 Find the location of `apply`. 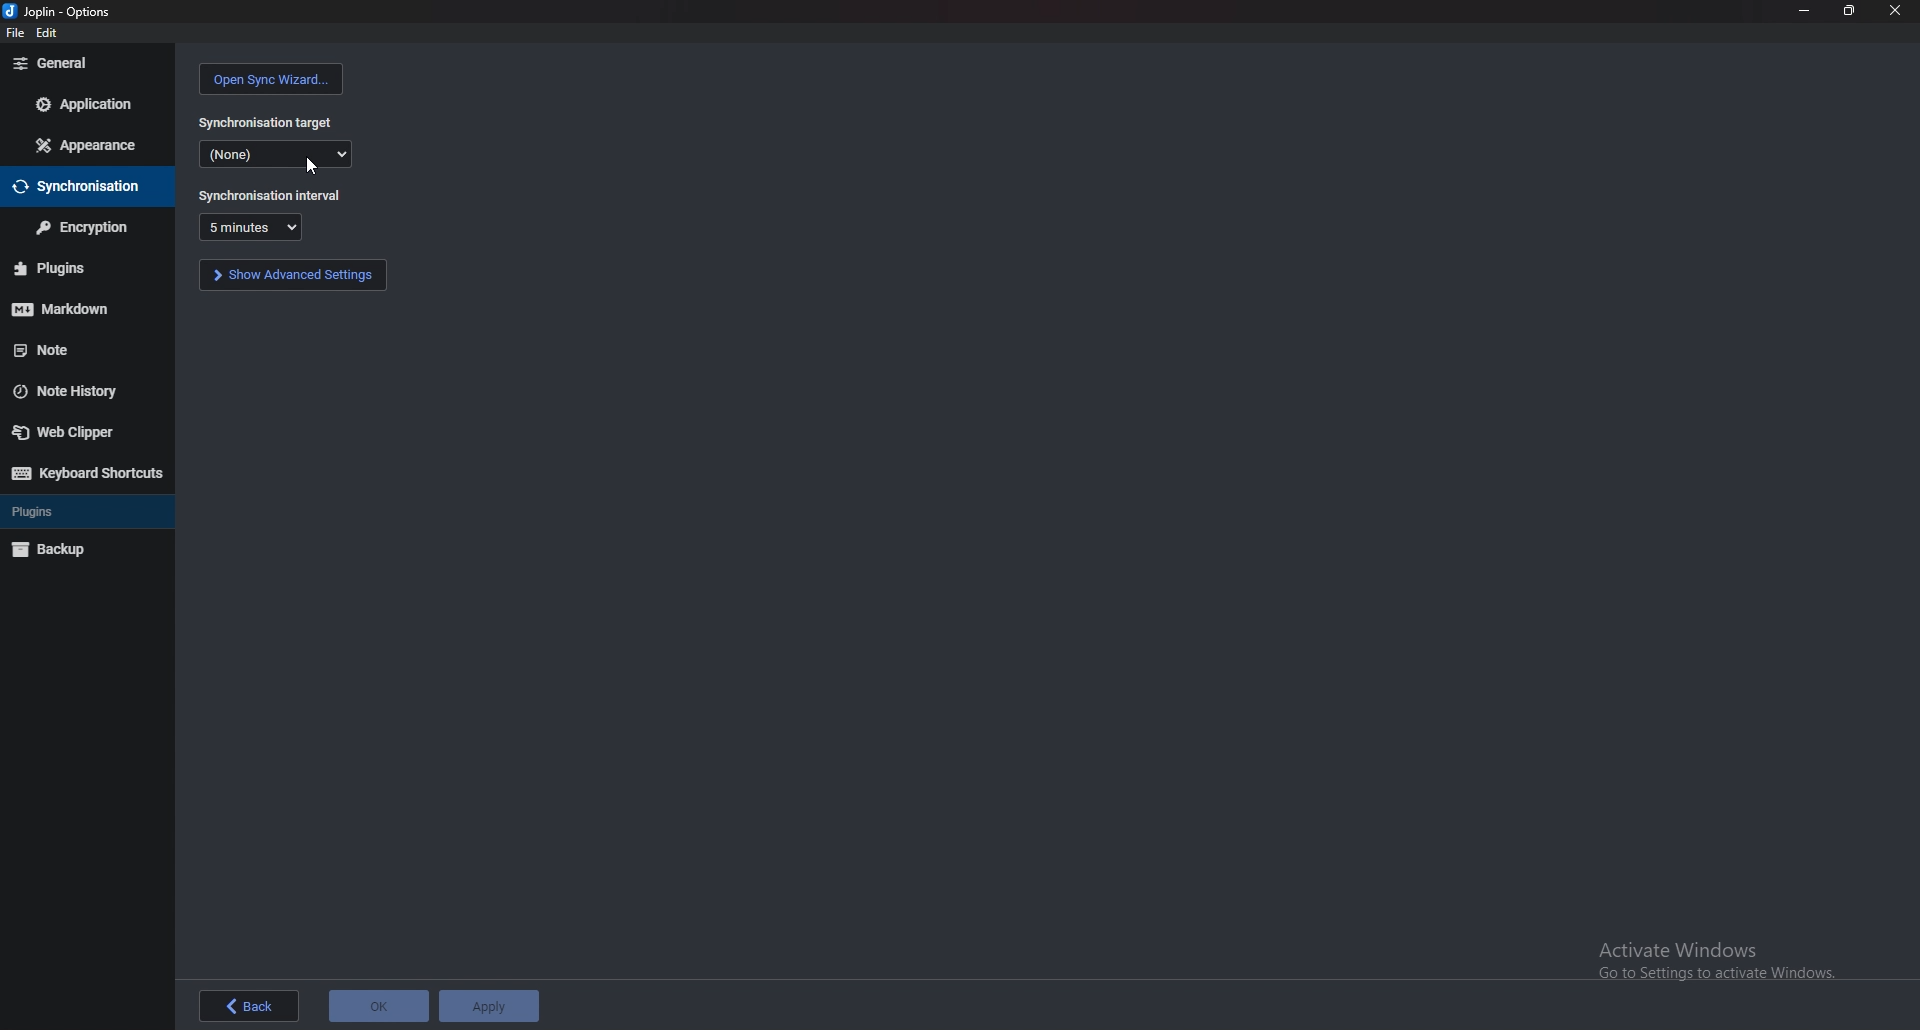

apply is located at coordinates (489, 1006).